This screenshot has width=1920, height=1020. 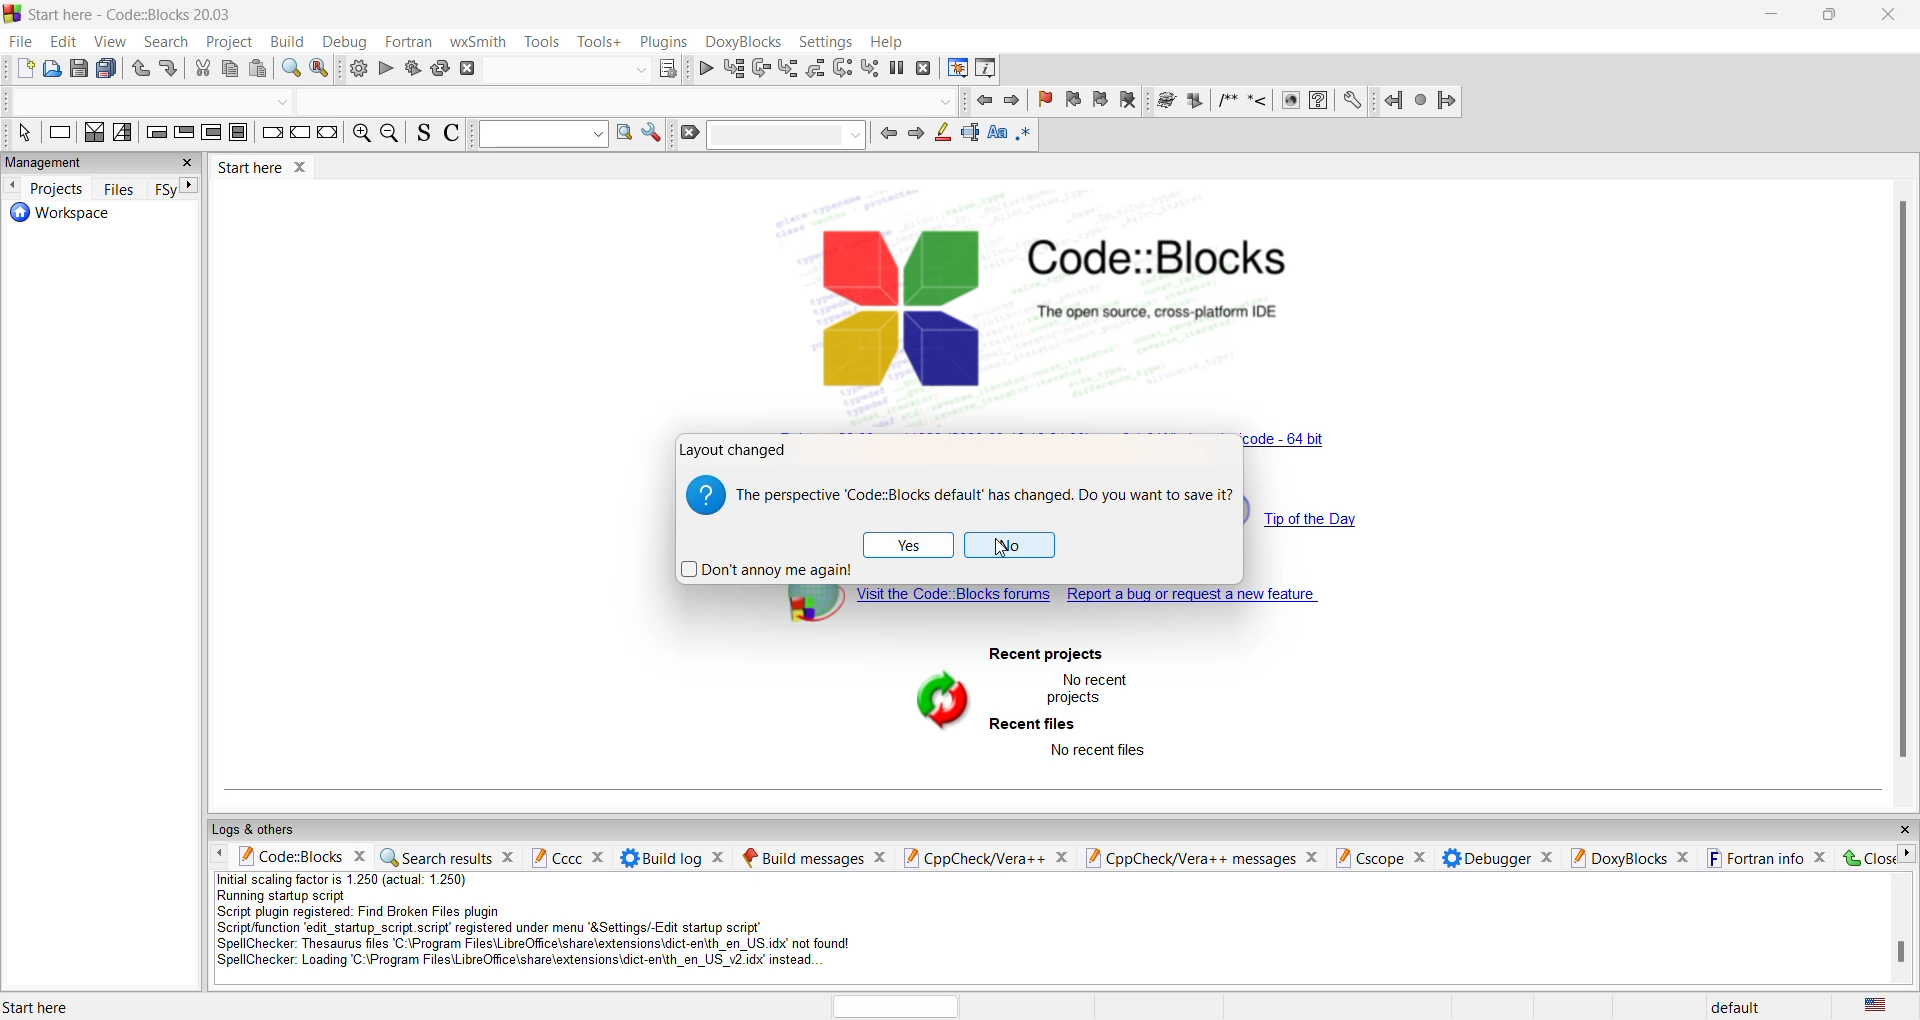 I want to click on Doxyblocks, so click(x=1631, y=858).